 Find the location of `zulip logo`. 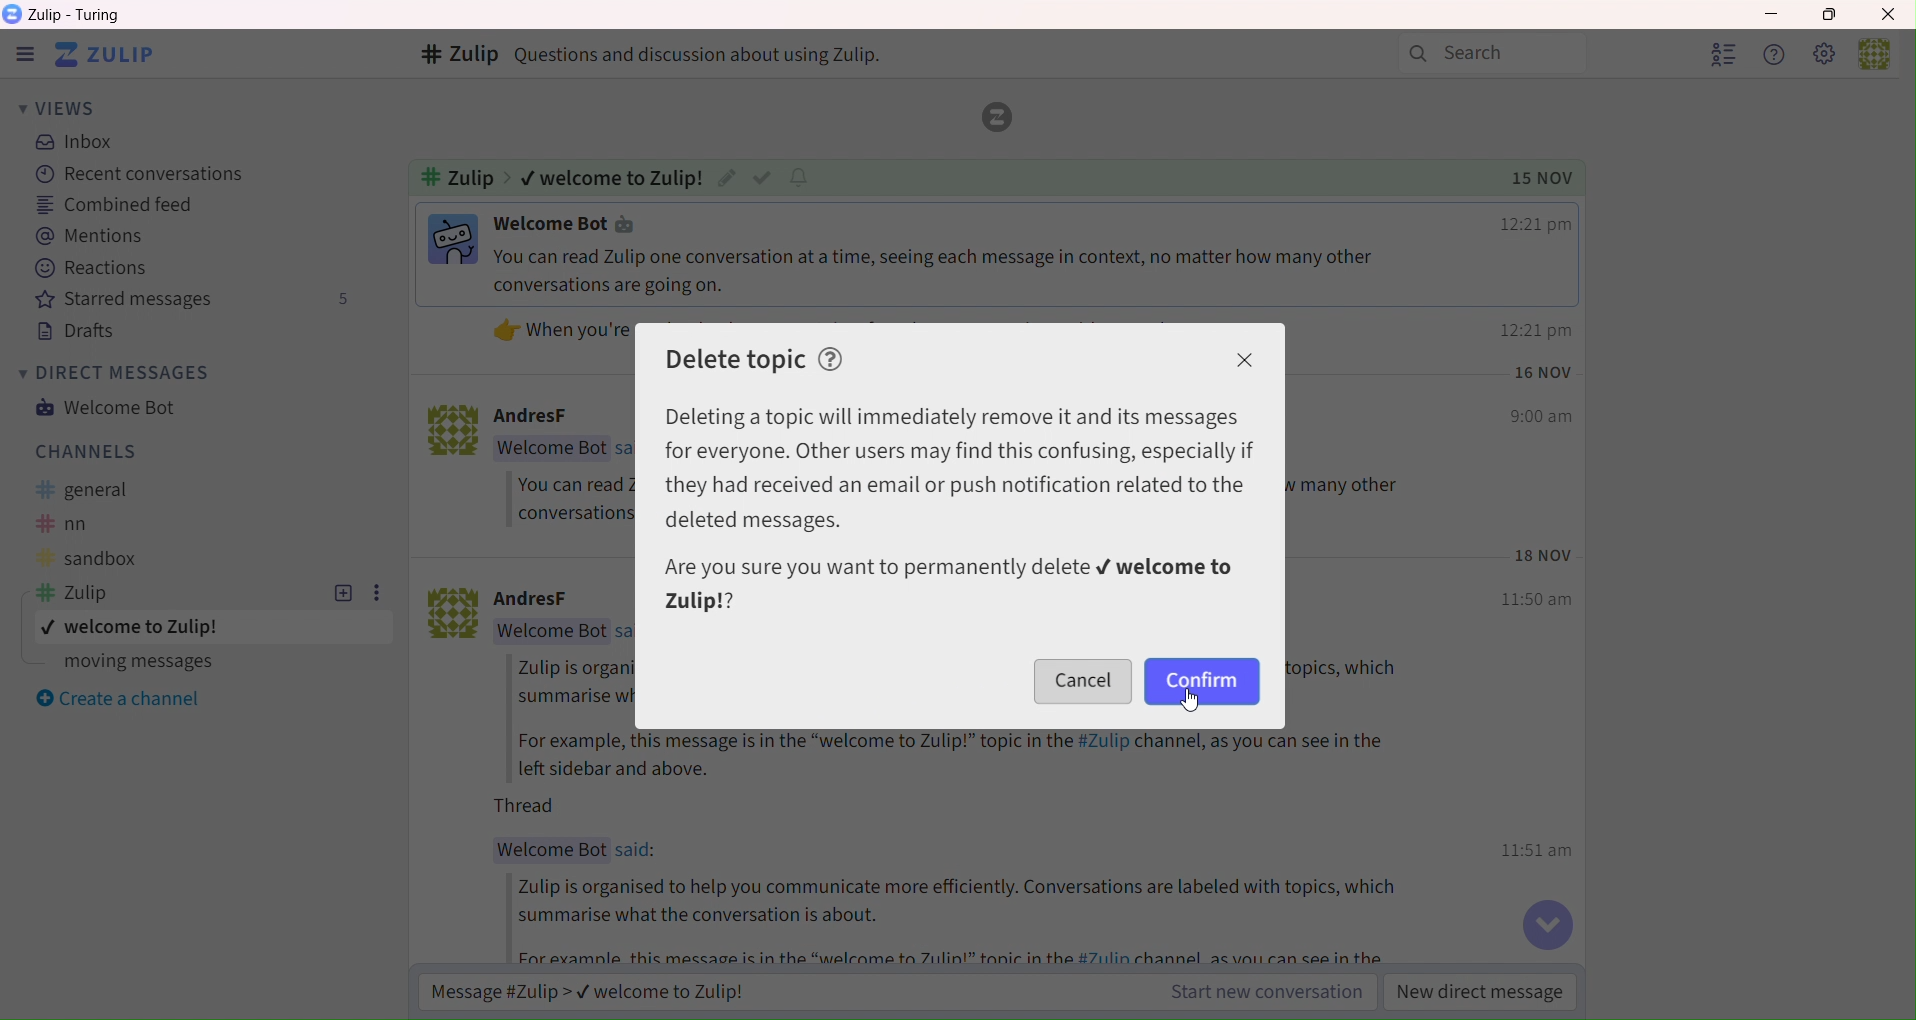

zulip logo is located at coordinates (997, 117).